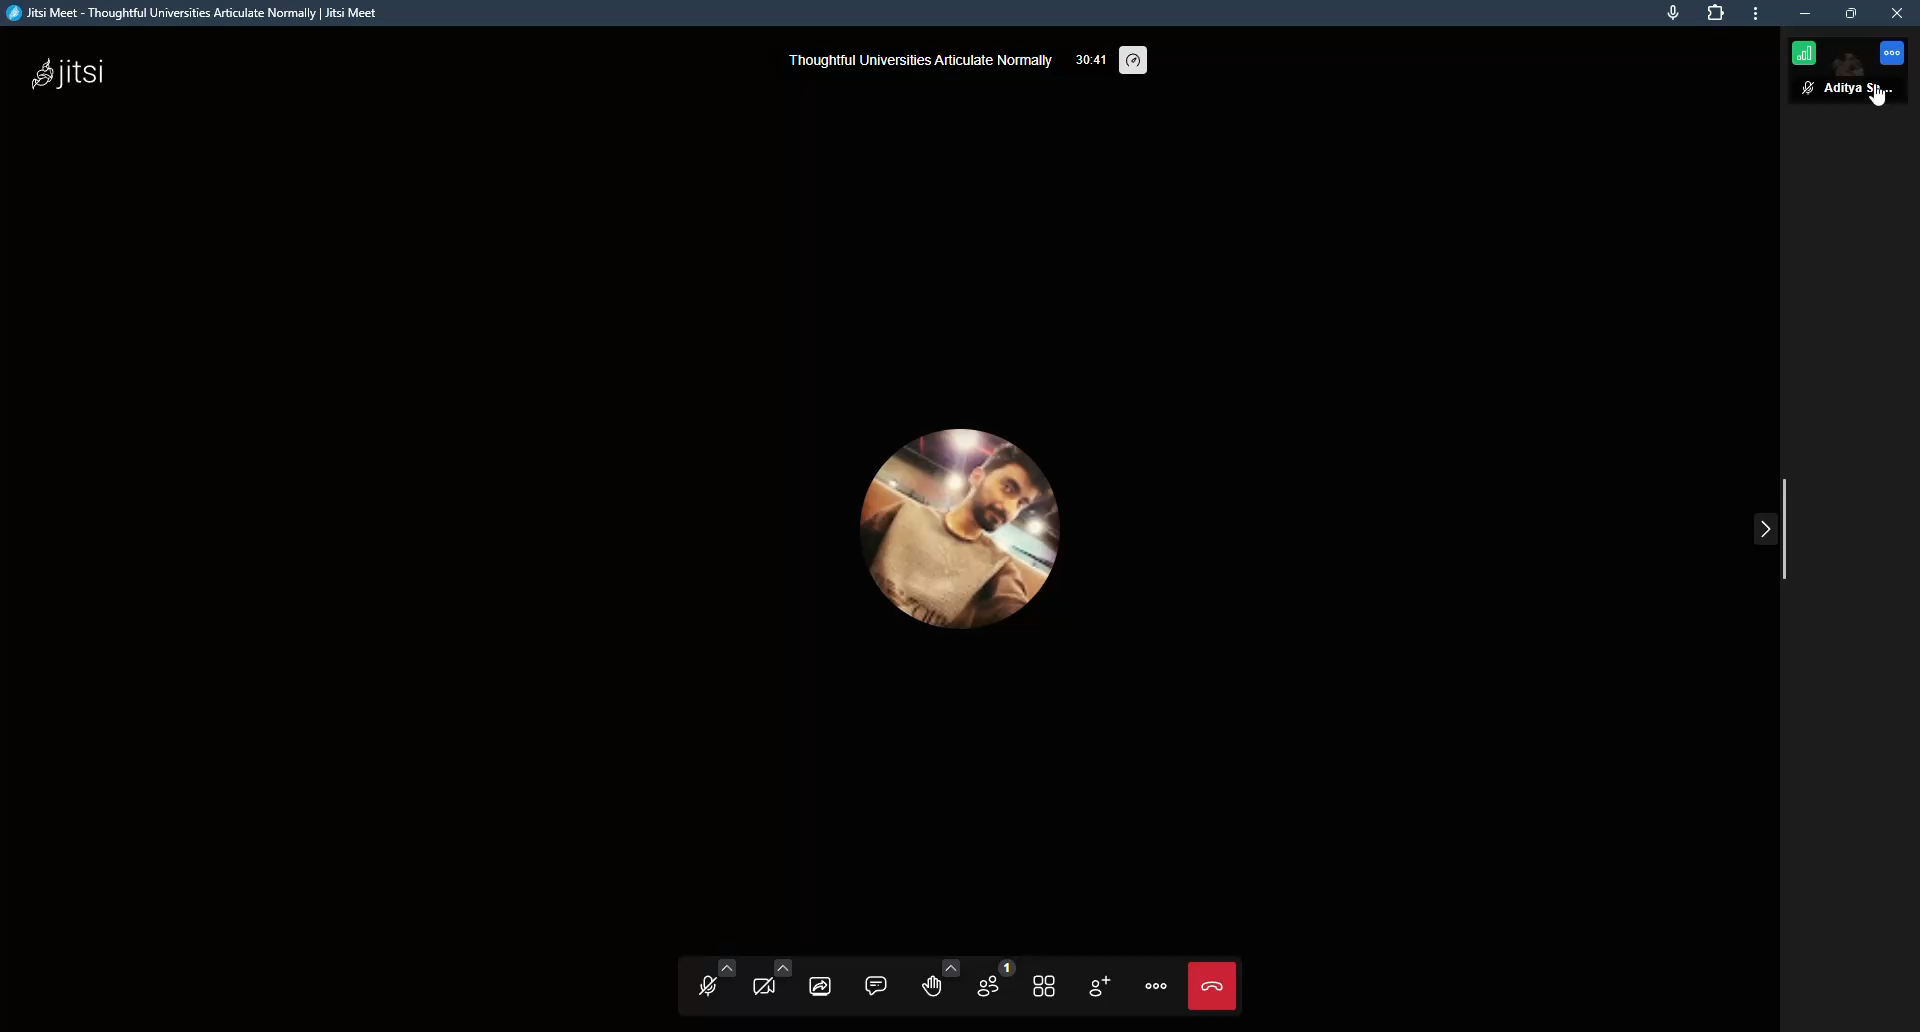 This screenshot has height=1032, width=1920. I want to click on more, so click(1756, 15).